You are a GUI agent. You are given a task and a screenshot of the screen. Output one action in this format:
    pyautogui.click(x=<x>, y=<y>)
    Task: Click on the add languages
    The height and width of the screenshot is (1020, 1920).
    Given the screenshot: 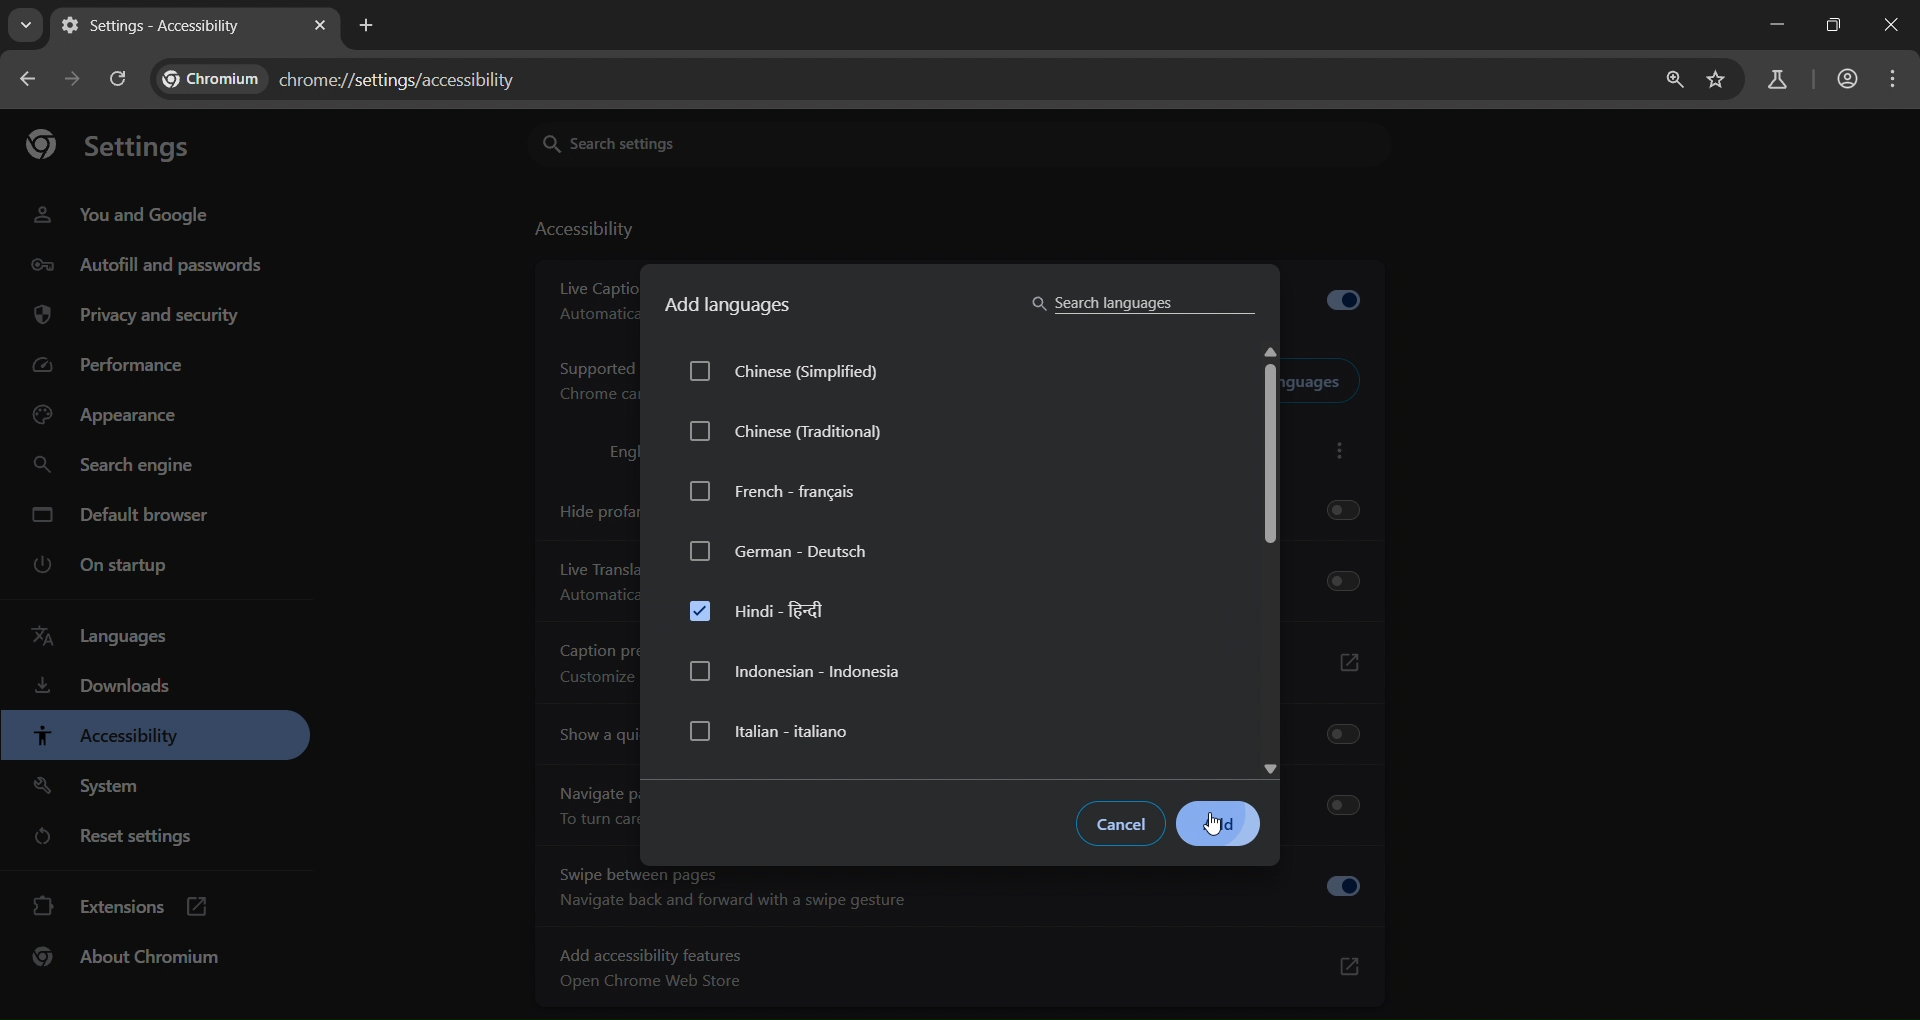 What is the action you would take?
    pyautogui.click(x=730, y=307)
    